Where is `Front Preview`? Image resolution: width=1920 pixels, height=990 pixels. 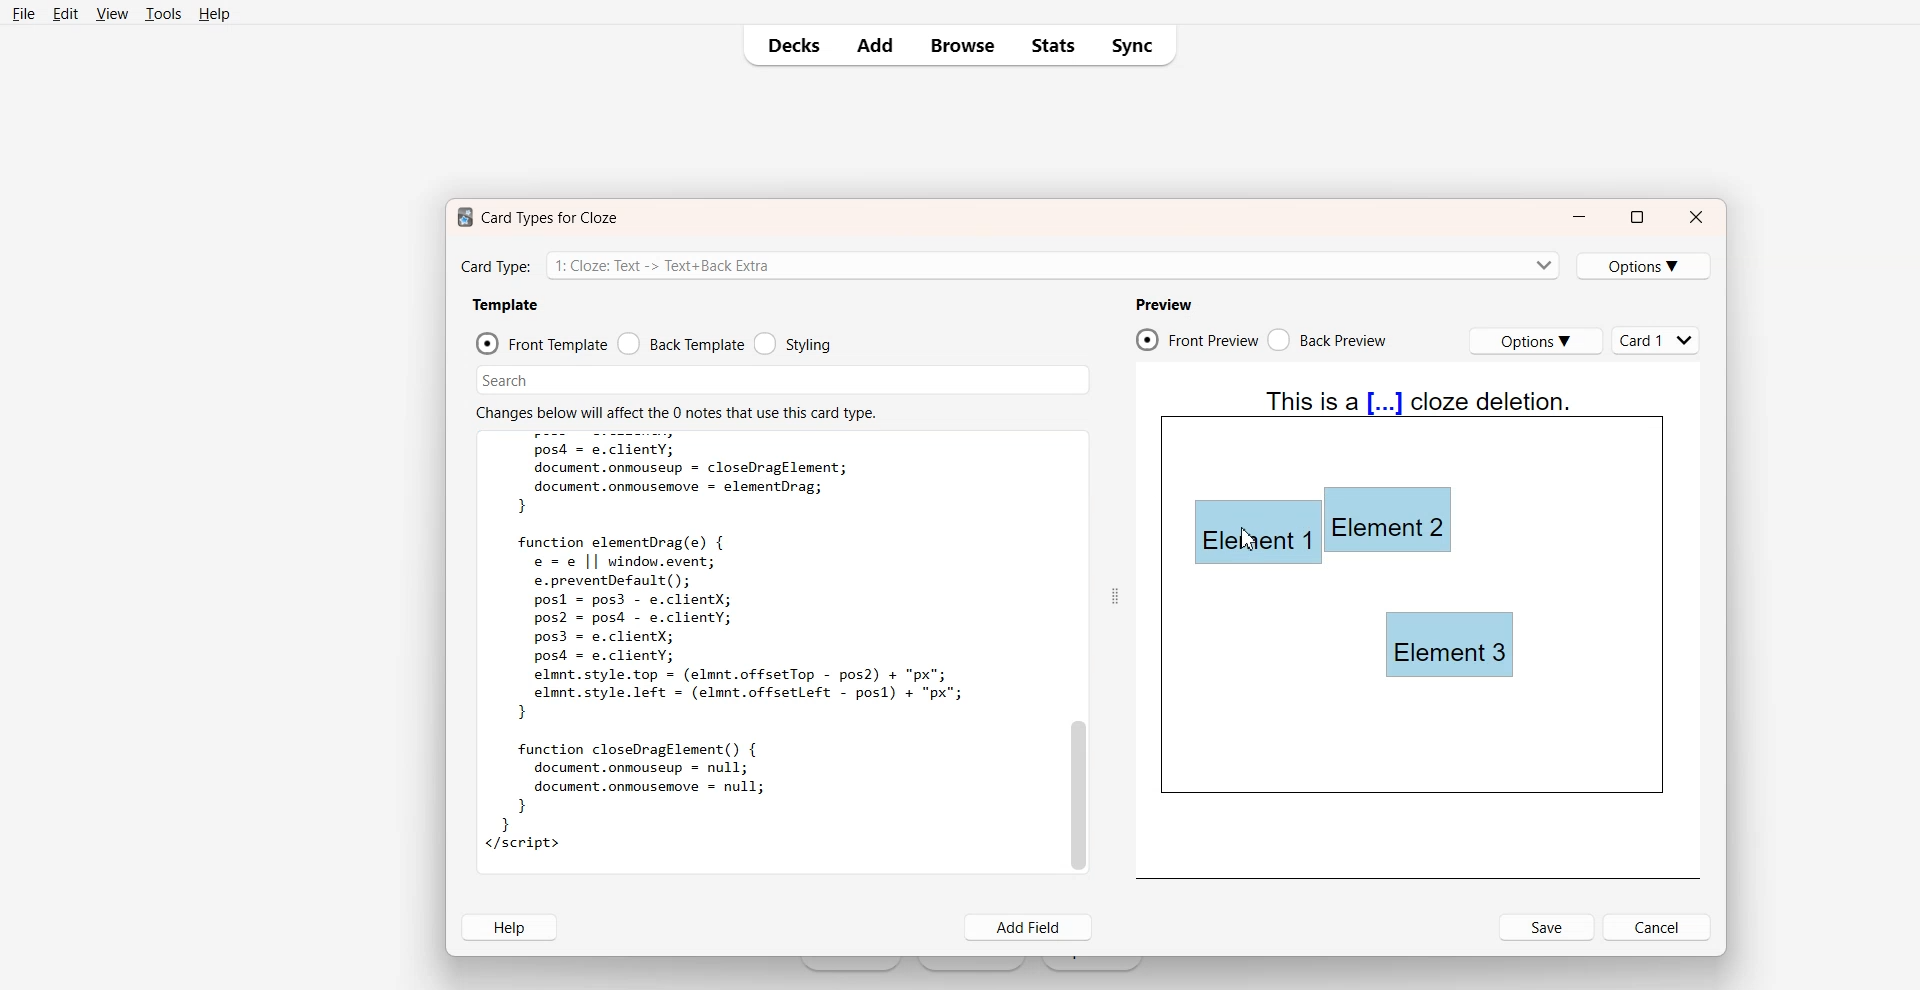 Front Preview is located at coordinates (1197, 339).